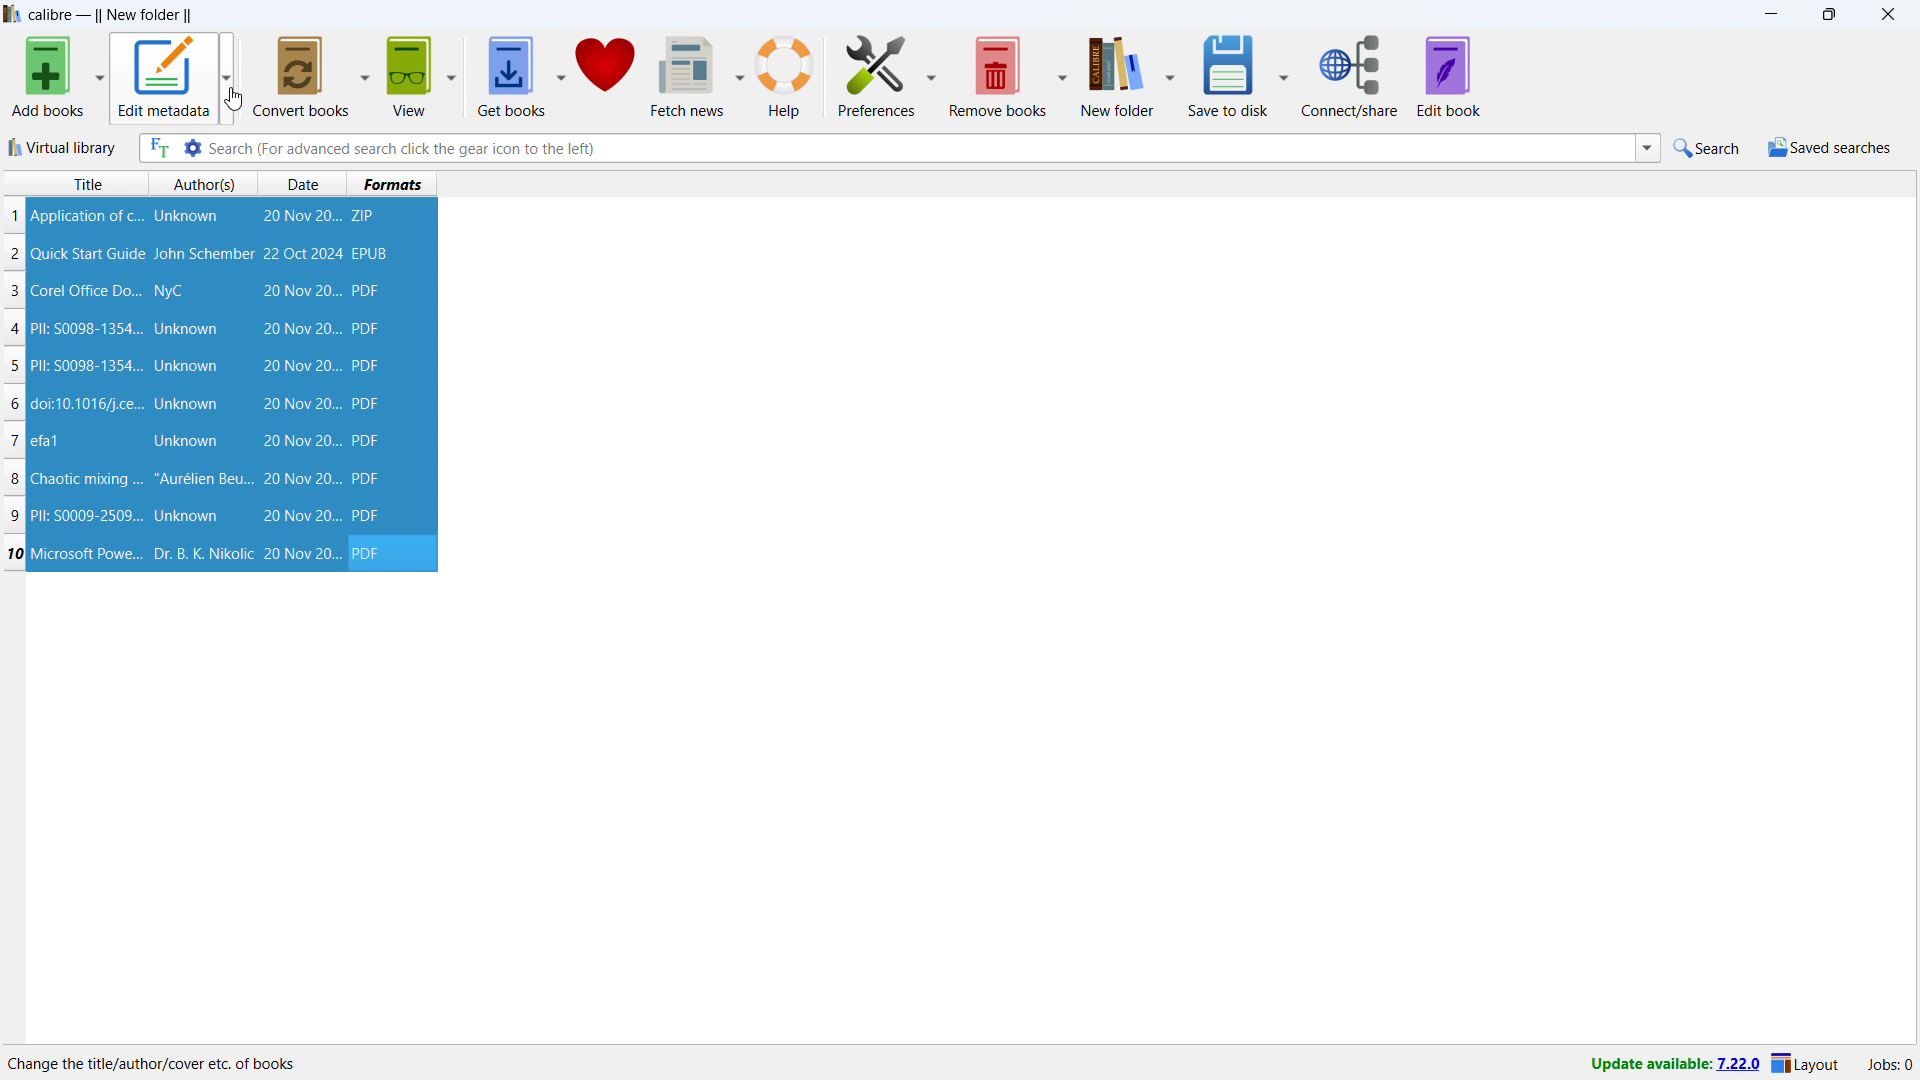 The image size is (1920, 1080). What do you see at coordinates (88, 254) in the screenshot?
I see `Quick Start Guide` at bounding box center [88, 254].